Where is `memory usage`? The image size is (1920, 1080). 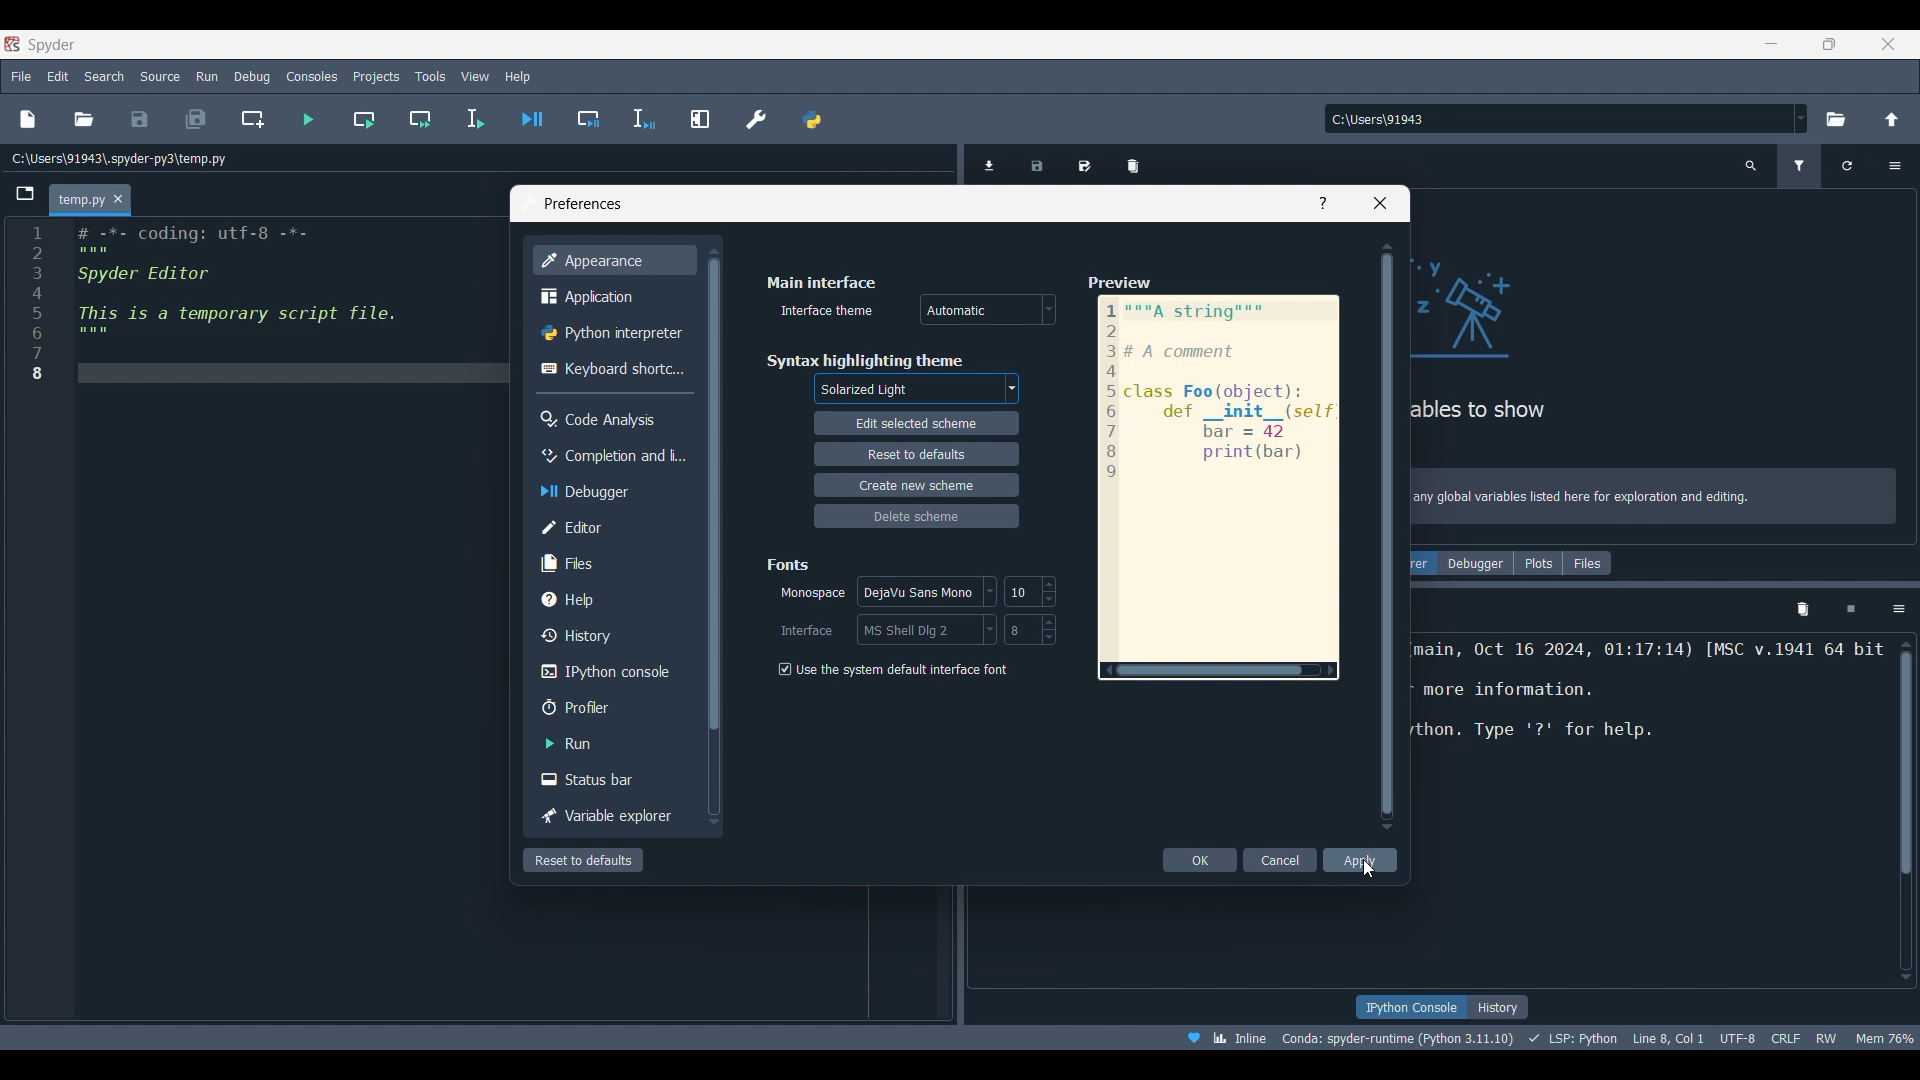
memory usage is located at coordinates (1888, 1037).